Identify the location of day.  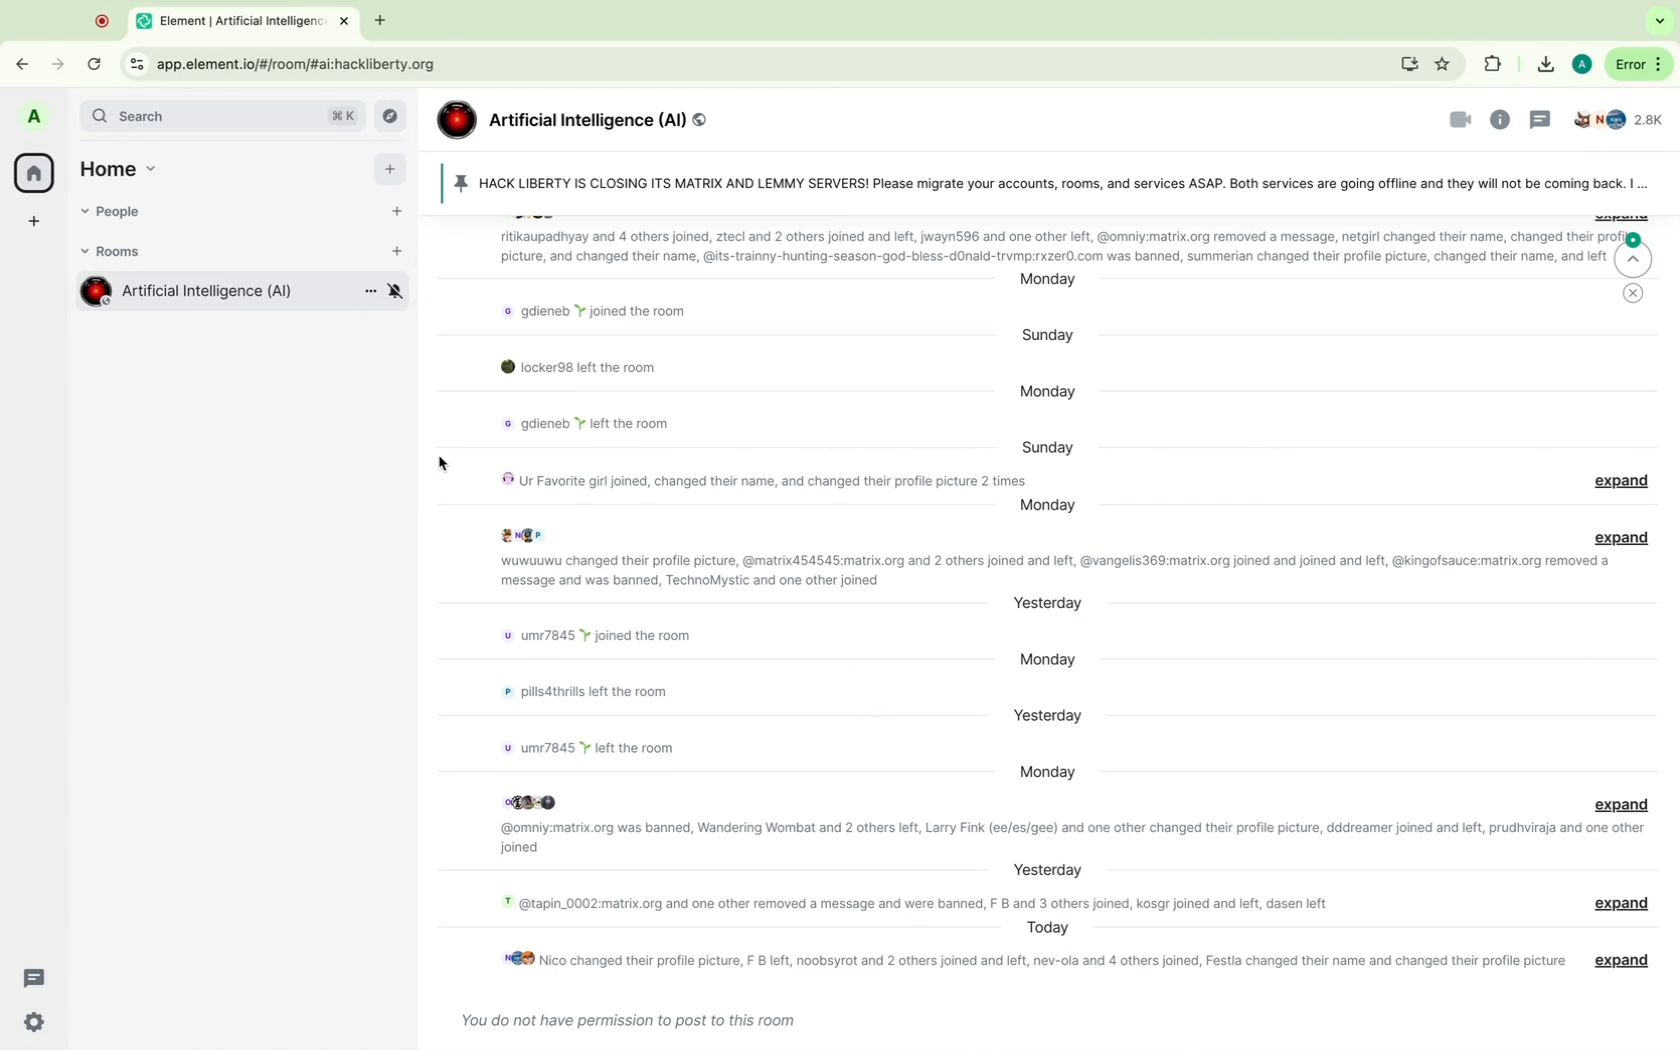
(1054, 334).